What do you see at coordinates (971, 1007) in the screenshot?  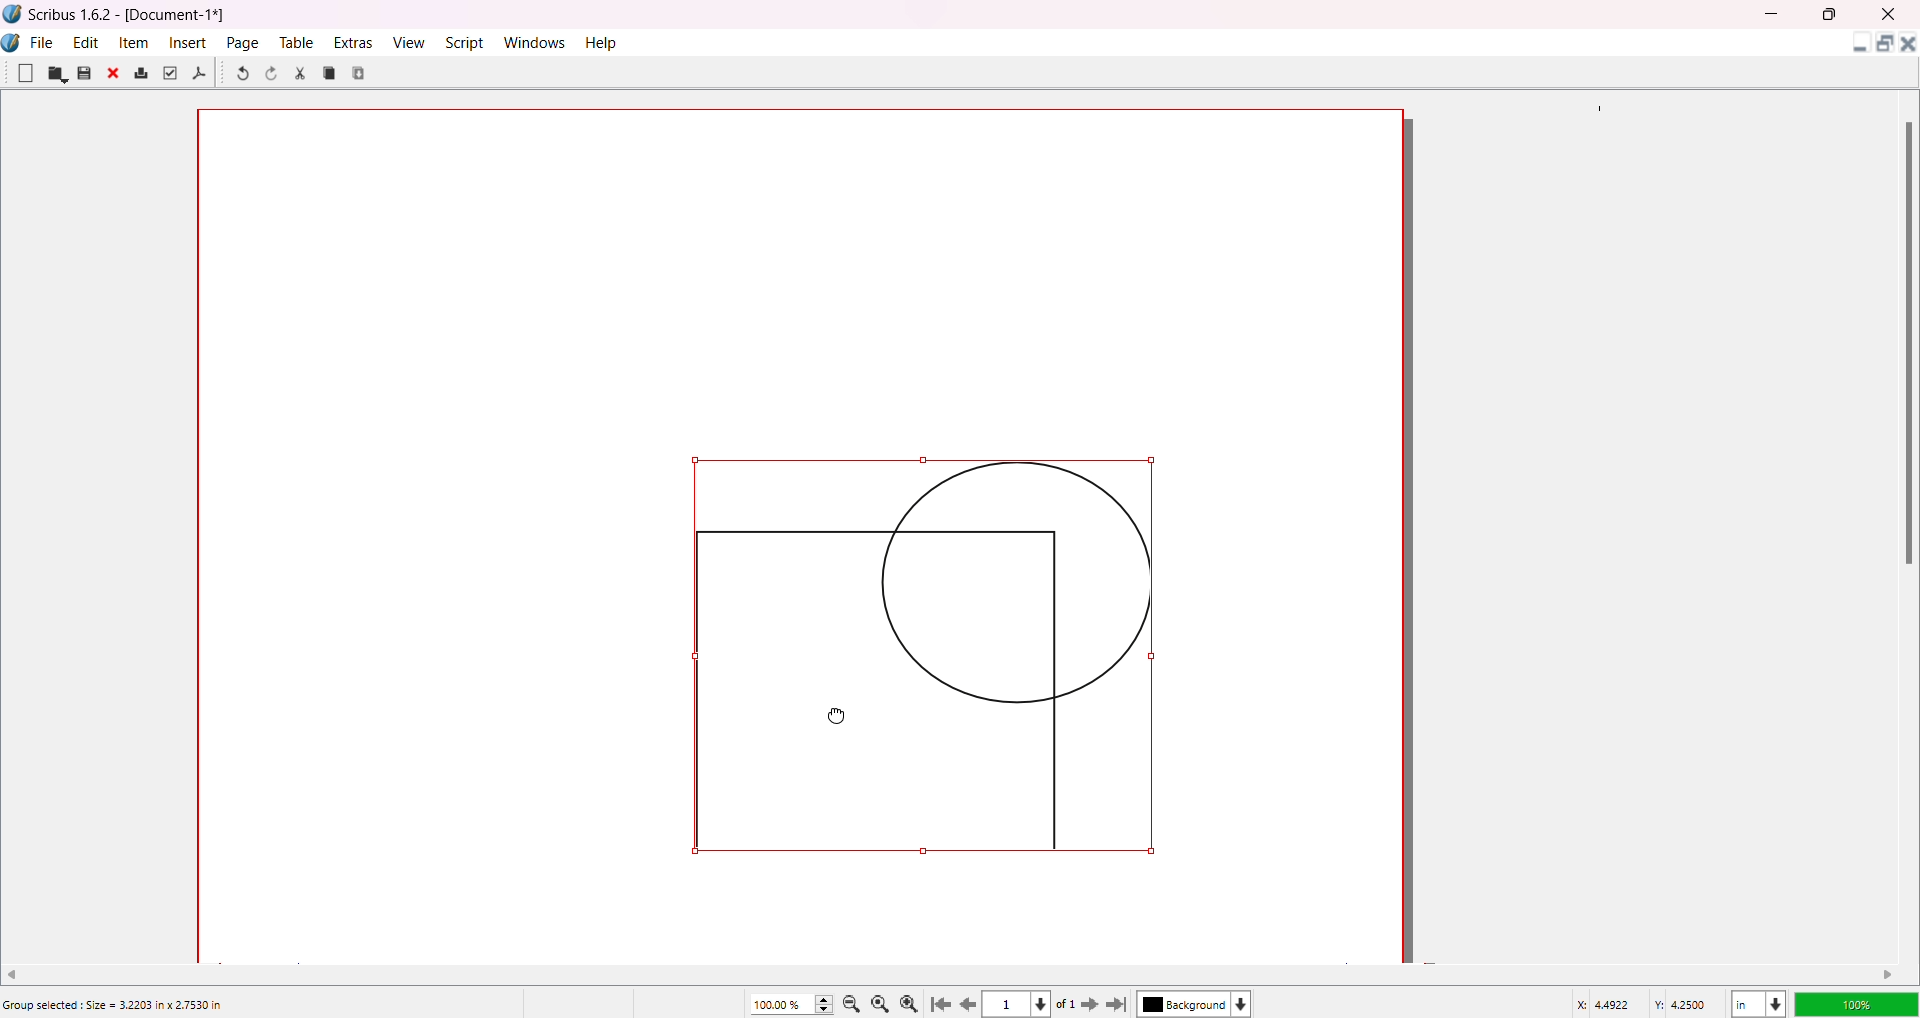 I see `previous` at bounding box center [971, 1007].